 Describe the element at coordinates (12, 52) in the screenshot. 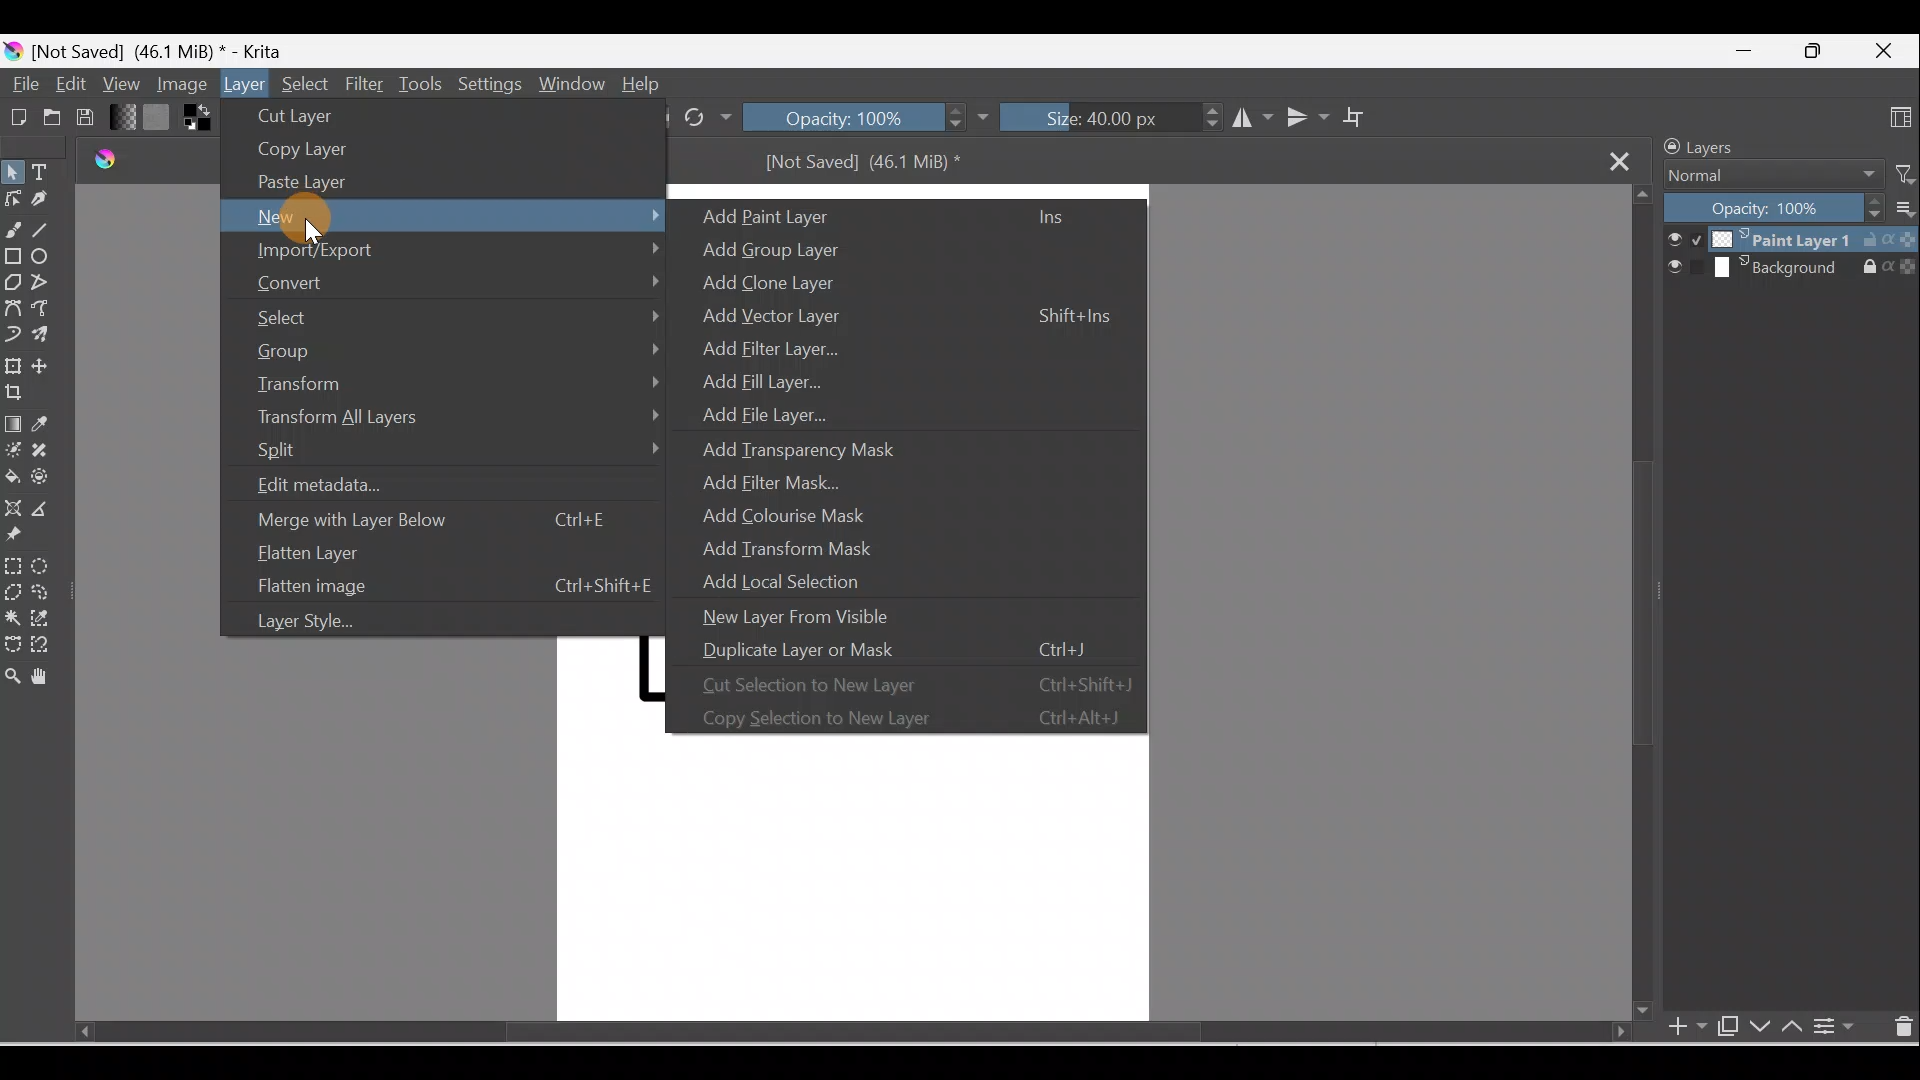

I see `Krita logo` at that location.